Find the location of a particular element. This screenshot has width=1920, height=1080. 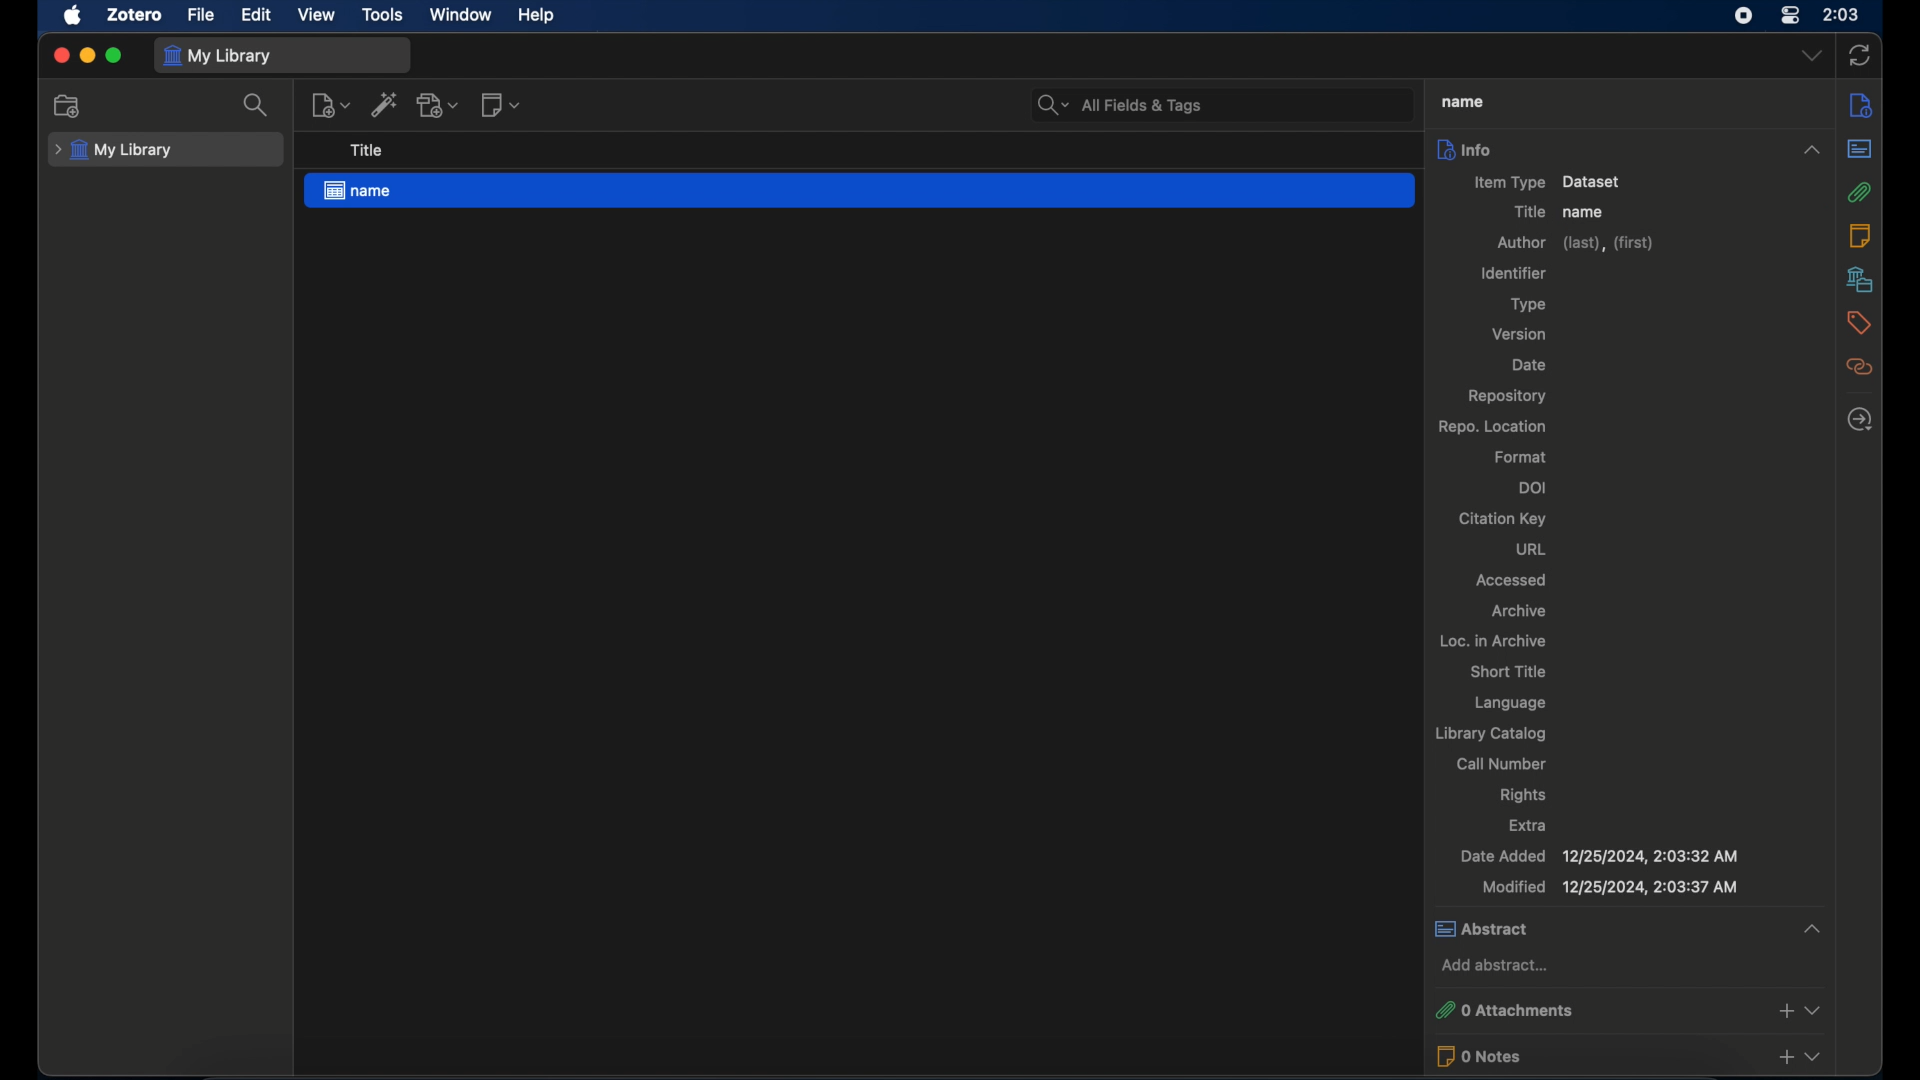

info is located at coordinates (1859, 105).